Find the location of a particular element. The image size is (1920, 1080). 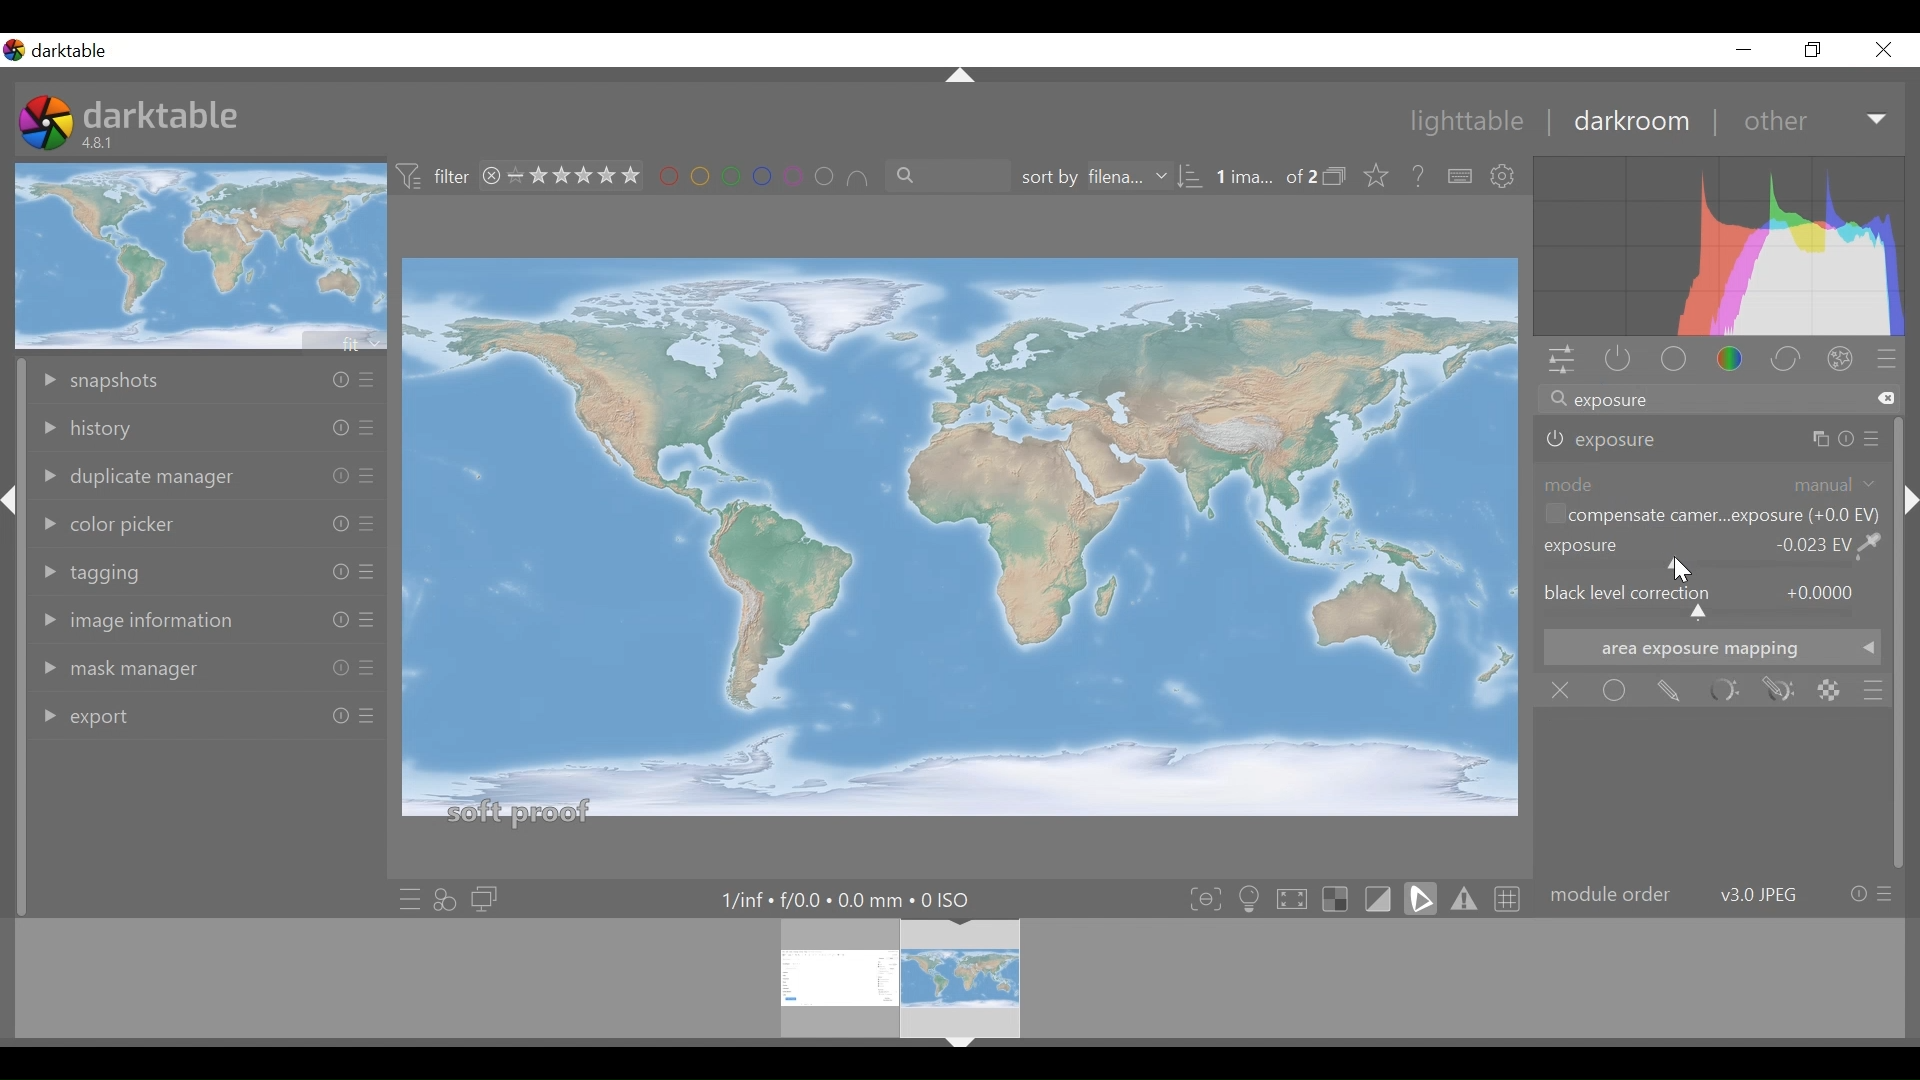

display a second darkroom image is located at coordinates (488, 900).